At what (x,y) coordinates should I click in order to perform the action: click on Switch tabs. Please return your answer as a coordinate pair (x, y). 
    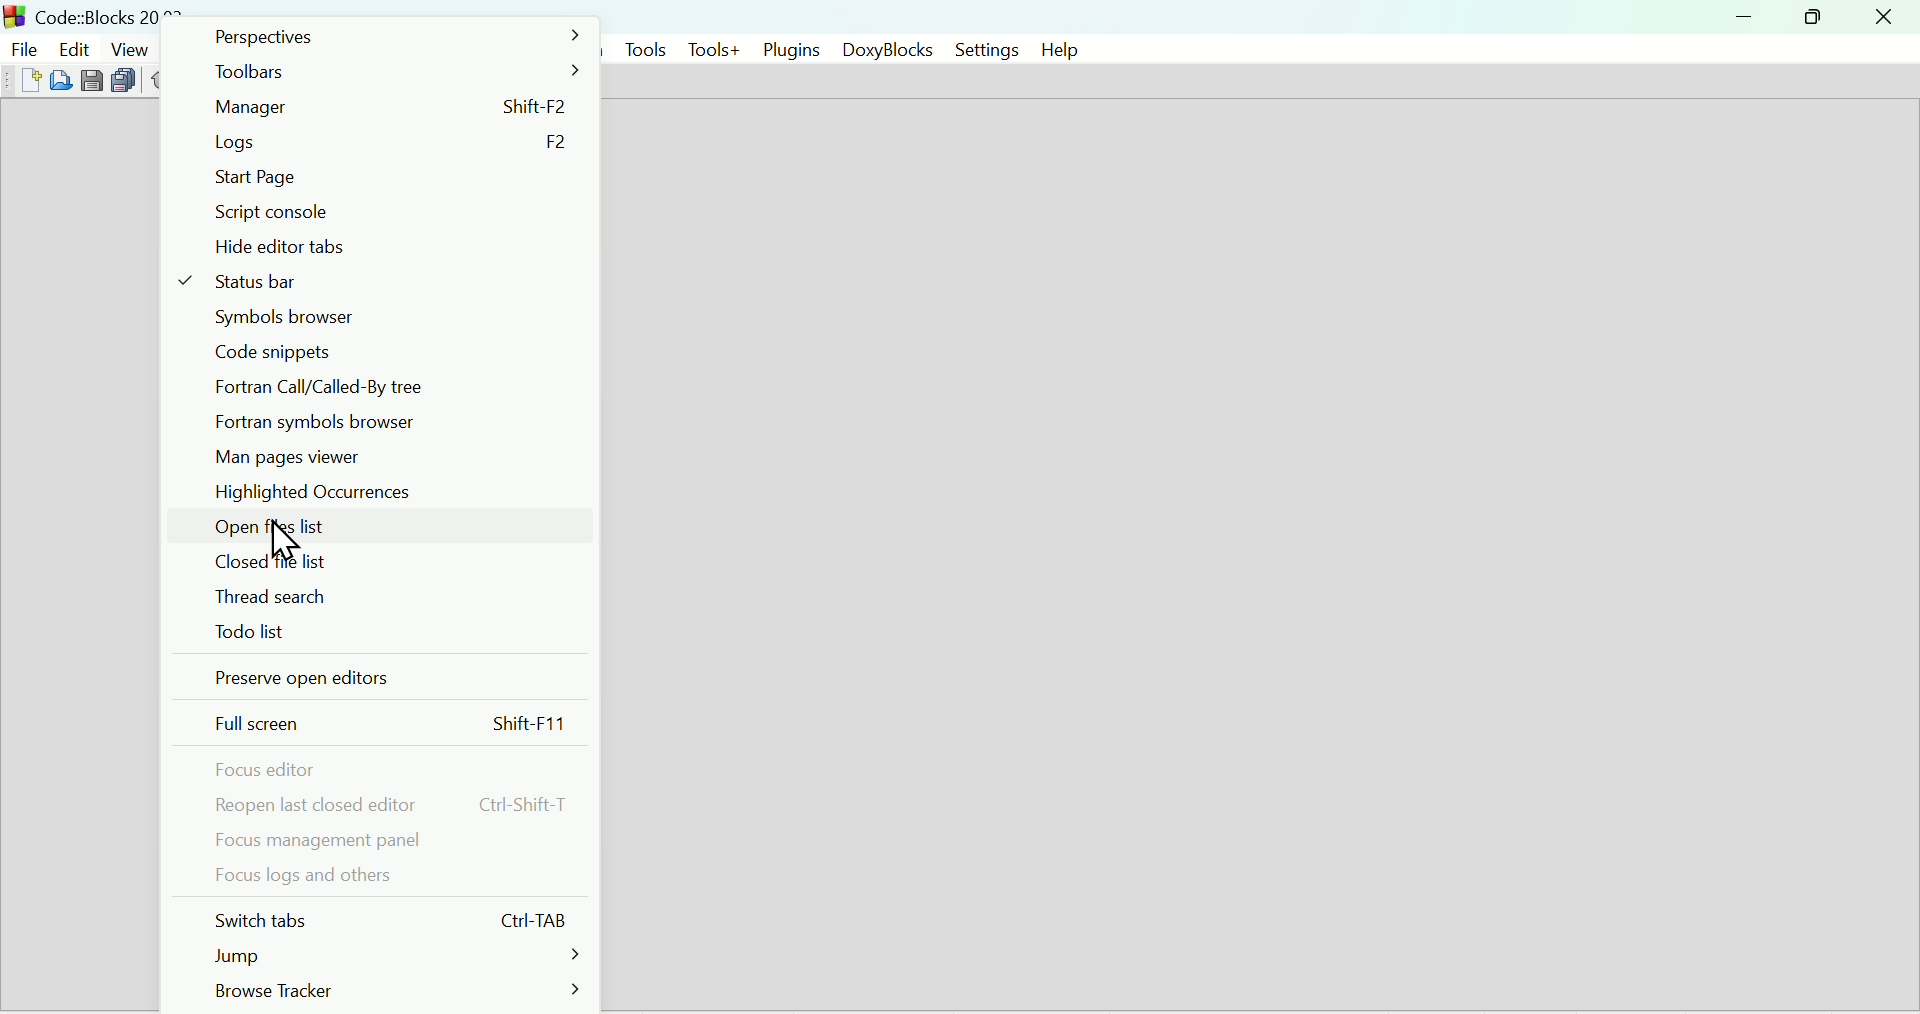
    Looking at the image, I should click on (387, 917).